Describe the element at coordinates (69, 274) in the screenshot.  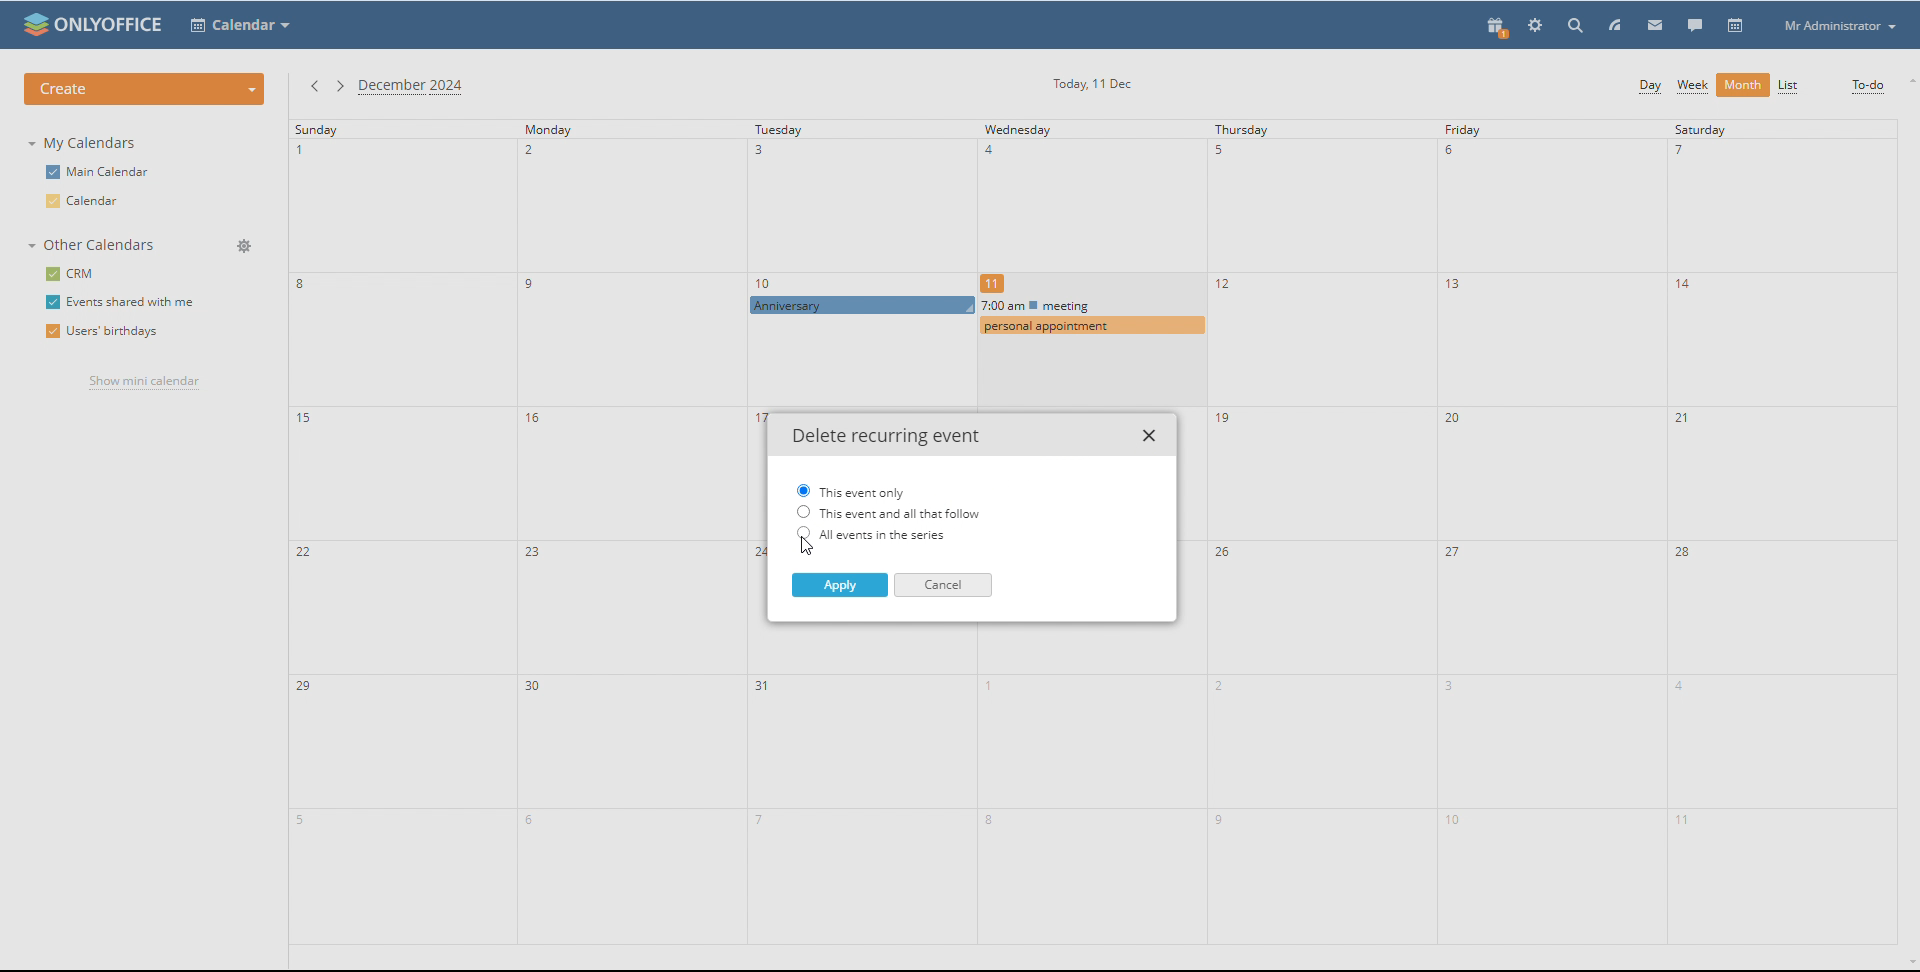
I see `crm` at that location.